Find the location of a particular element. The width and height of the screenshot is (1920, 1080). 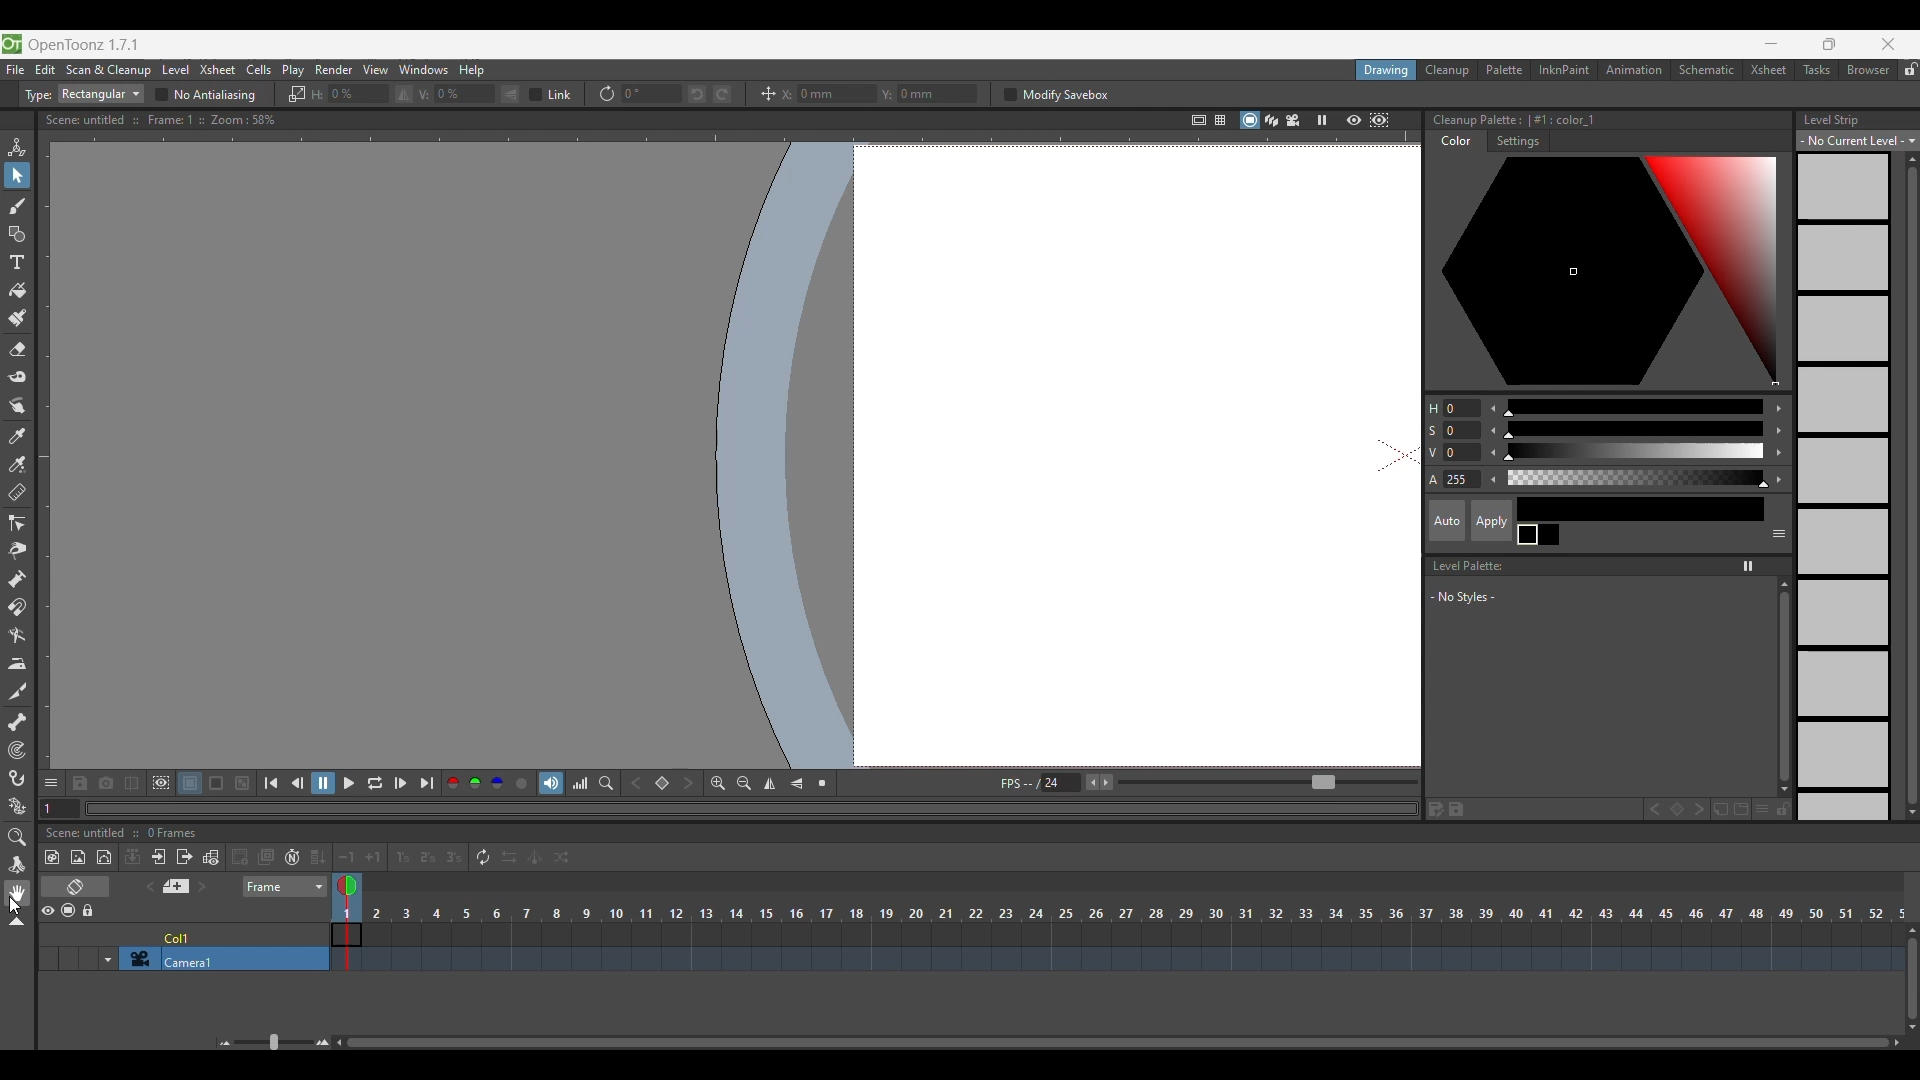

Pump tool is located at coordinates (16, 579).